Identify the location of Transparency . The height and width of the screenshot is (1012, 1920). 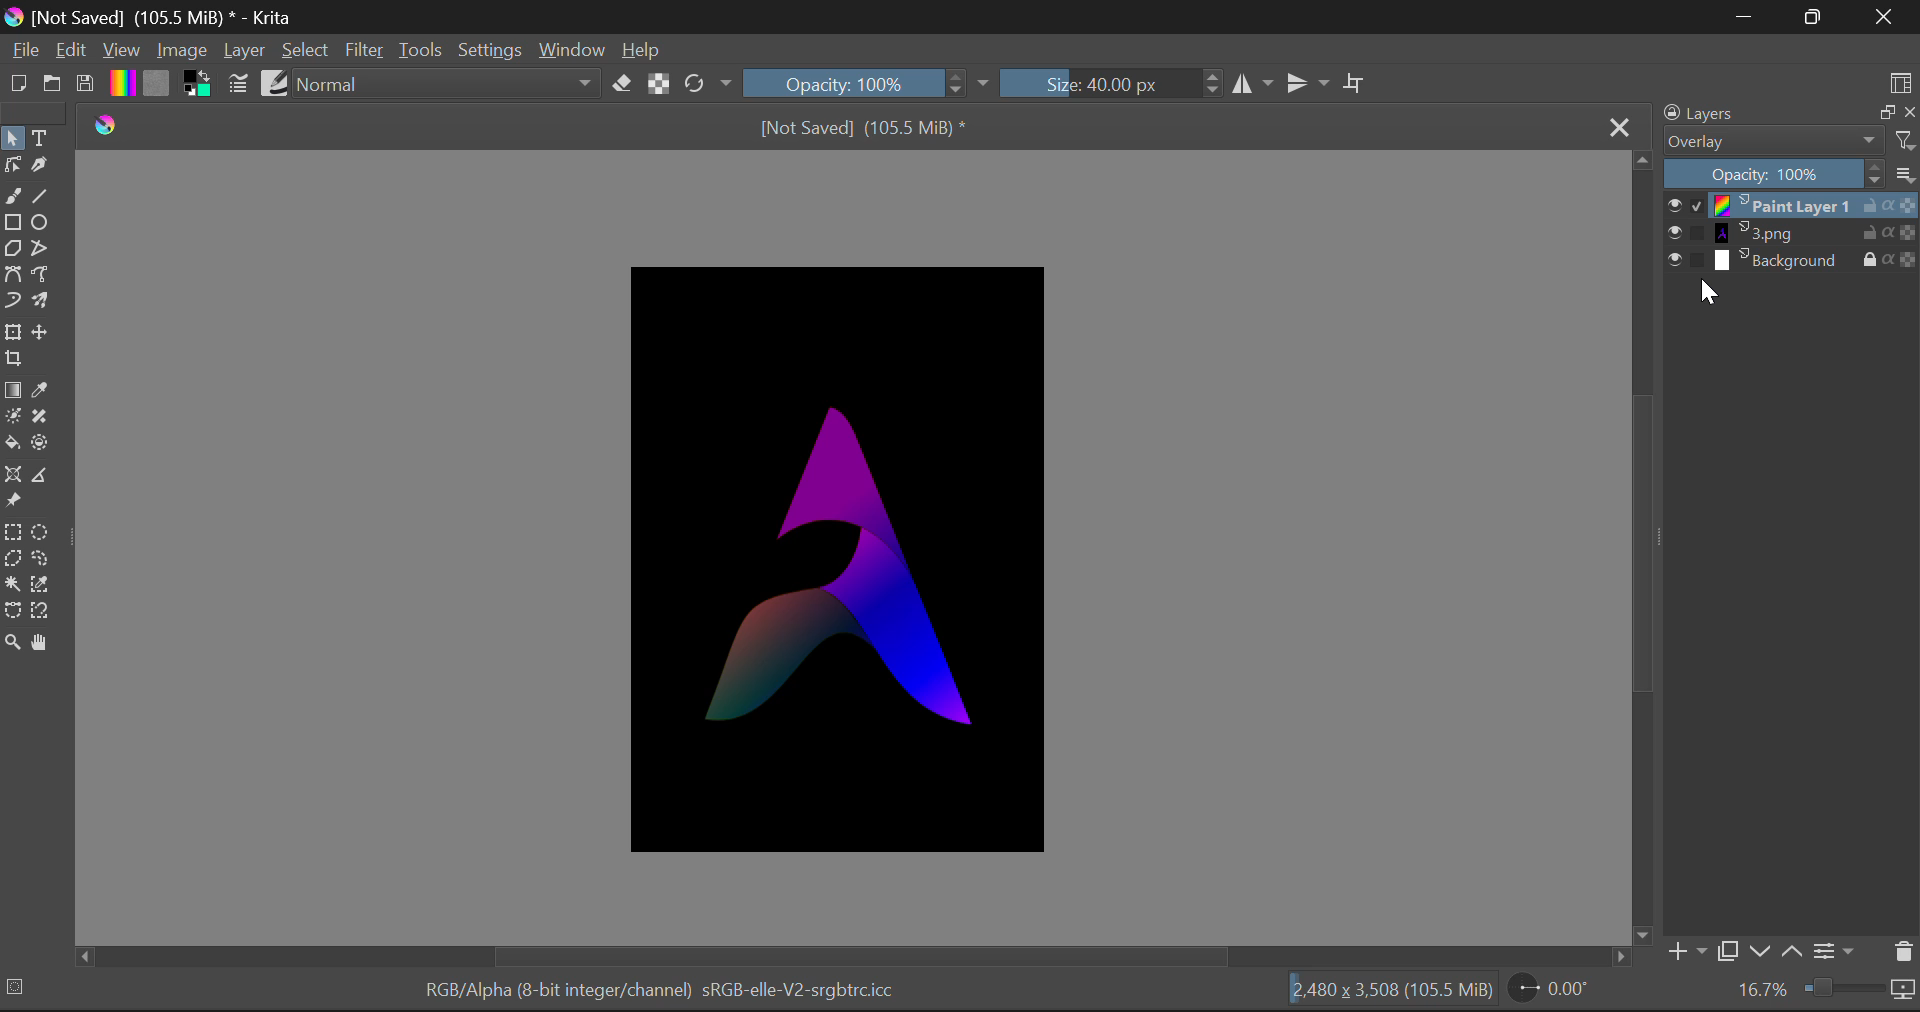
(1908, 206).